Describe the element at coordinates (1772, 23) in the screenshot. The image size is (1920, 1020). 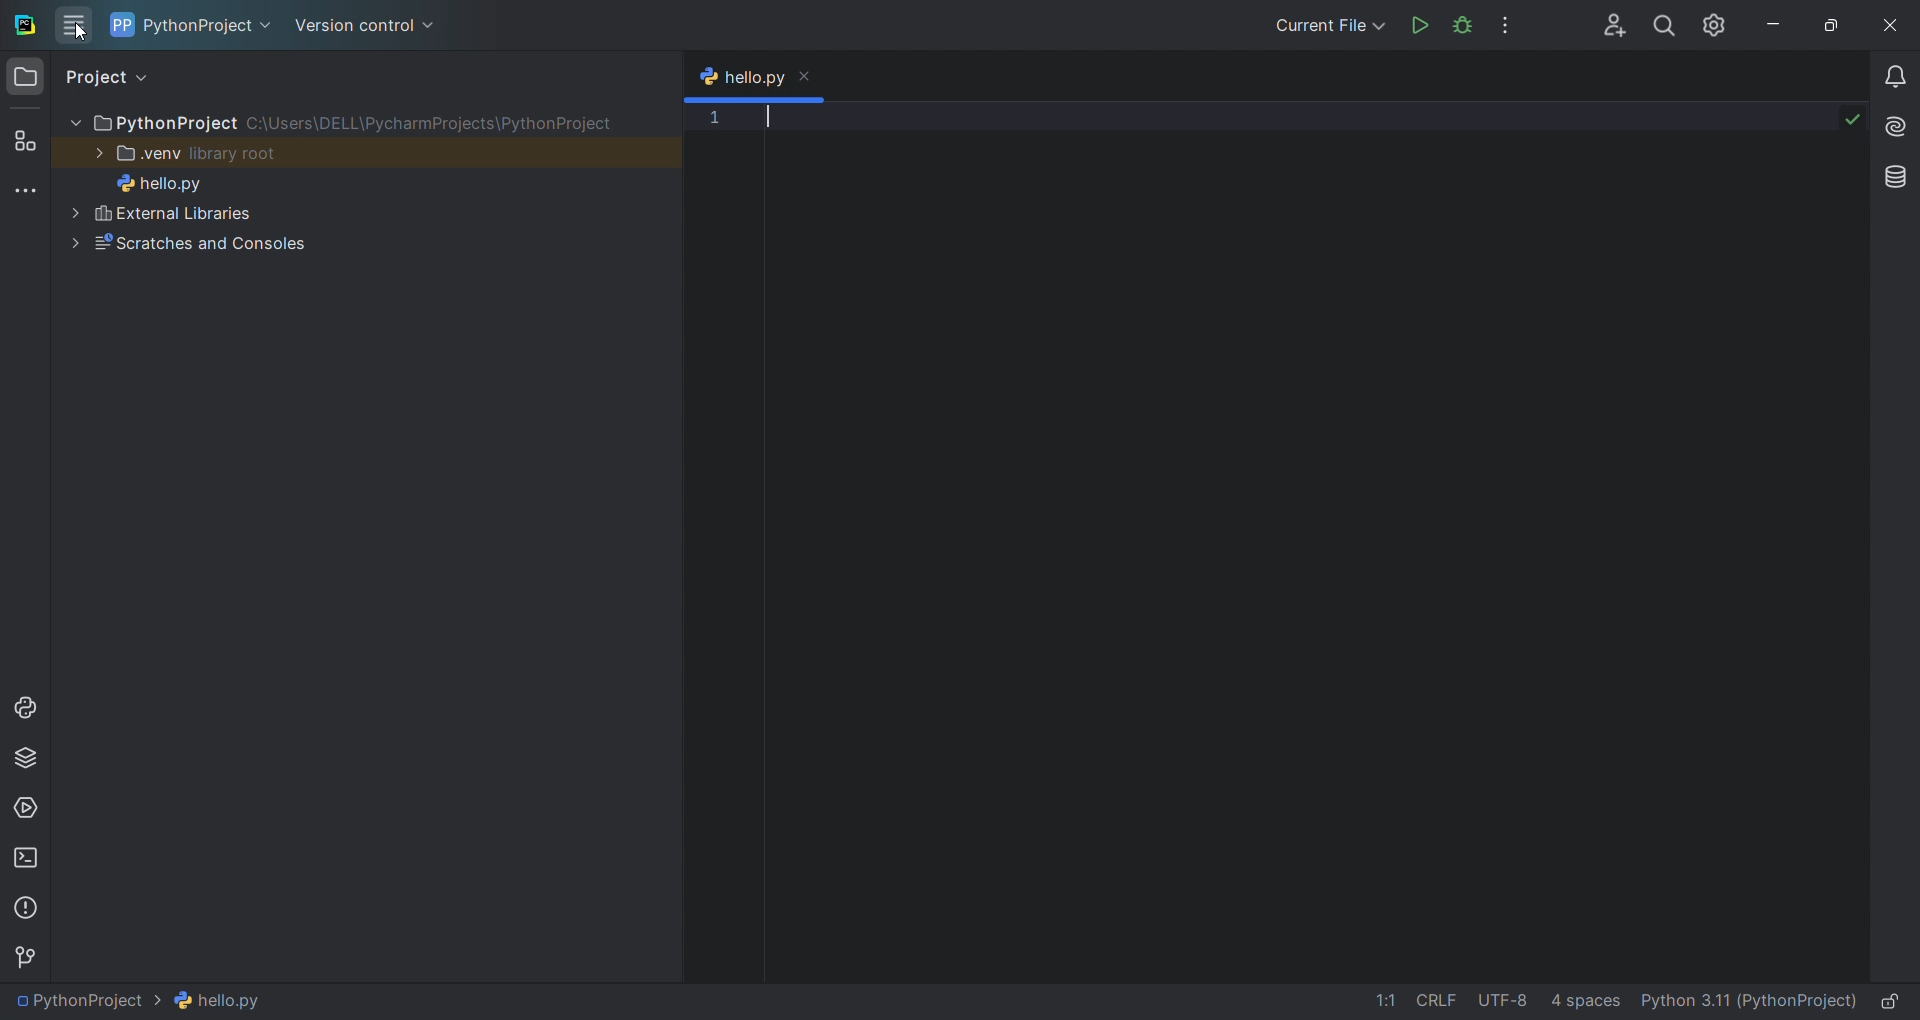
I see `minimize` at that location.